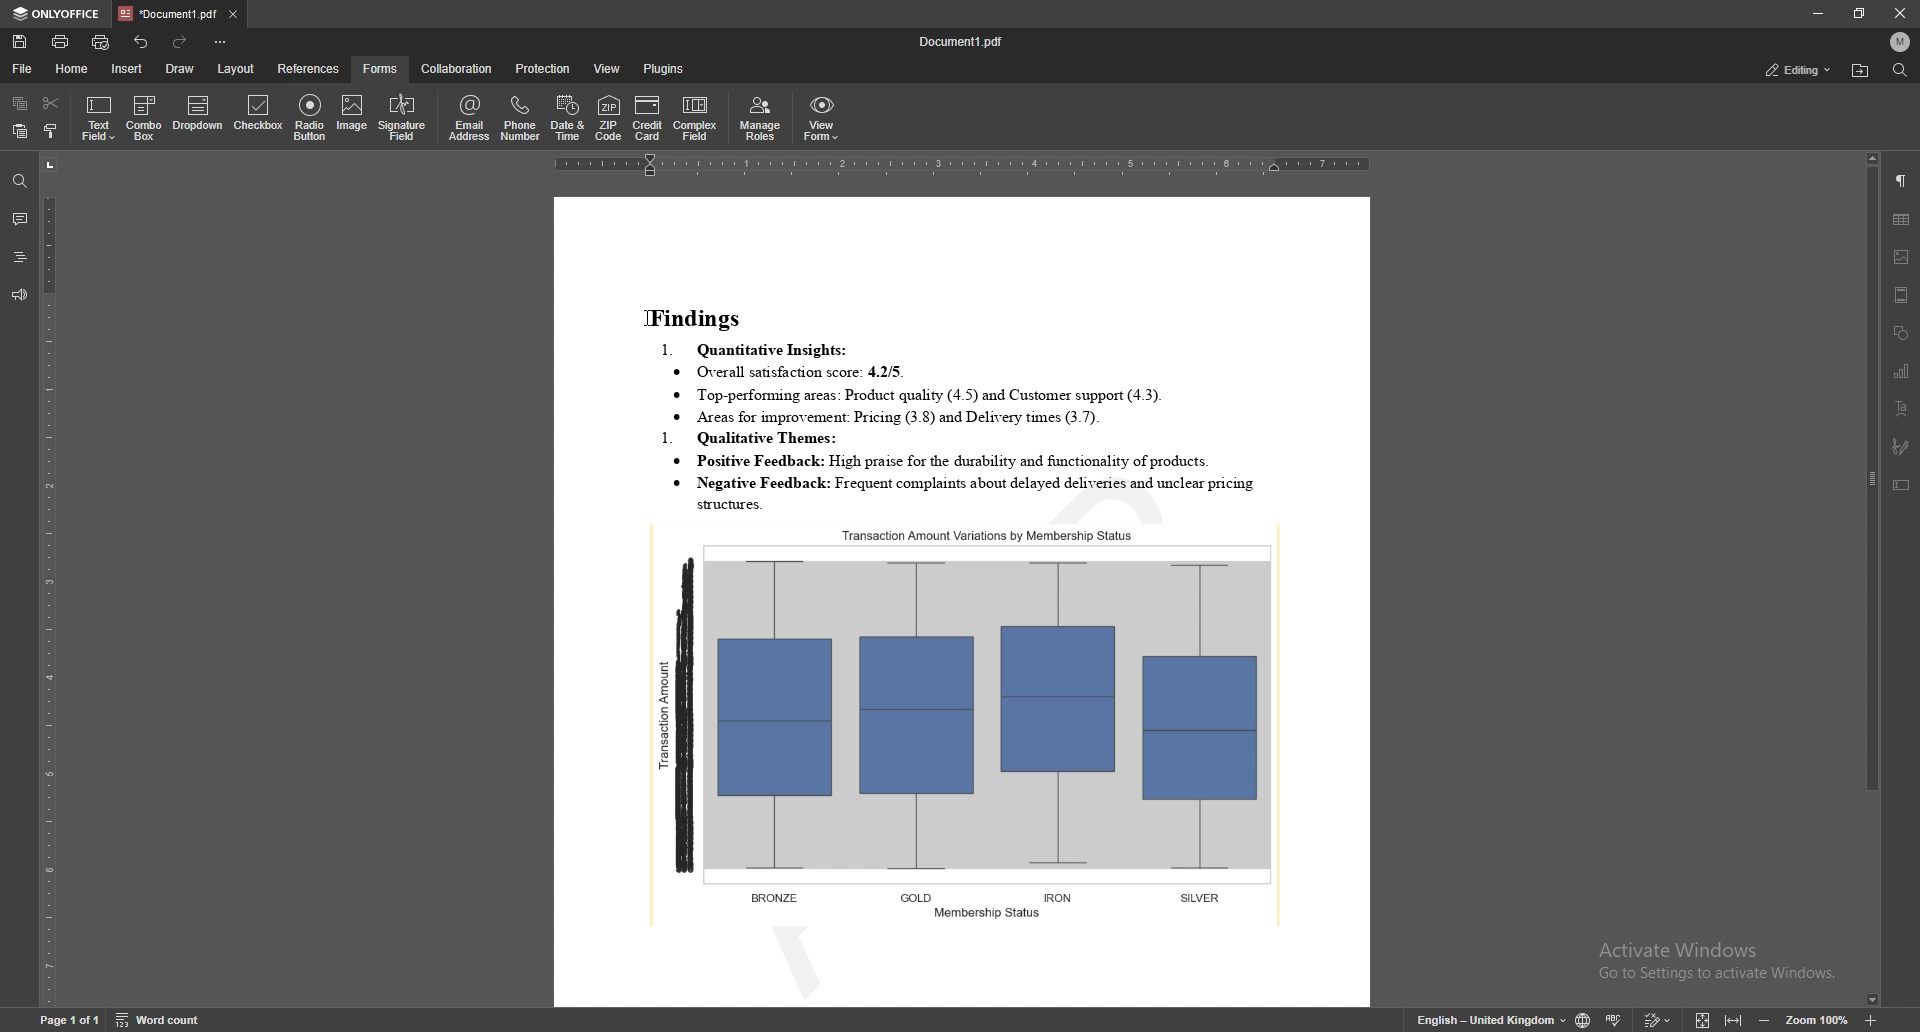 Image resolution: width=1920 pixels, height=1032 pixels. Describe the element at coordinates (199, 116) in the screenshot. I see `dropdown` at that location.